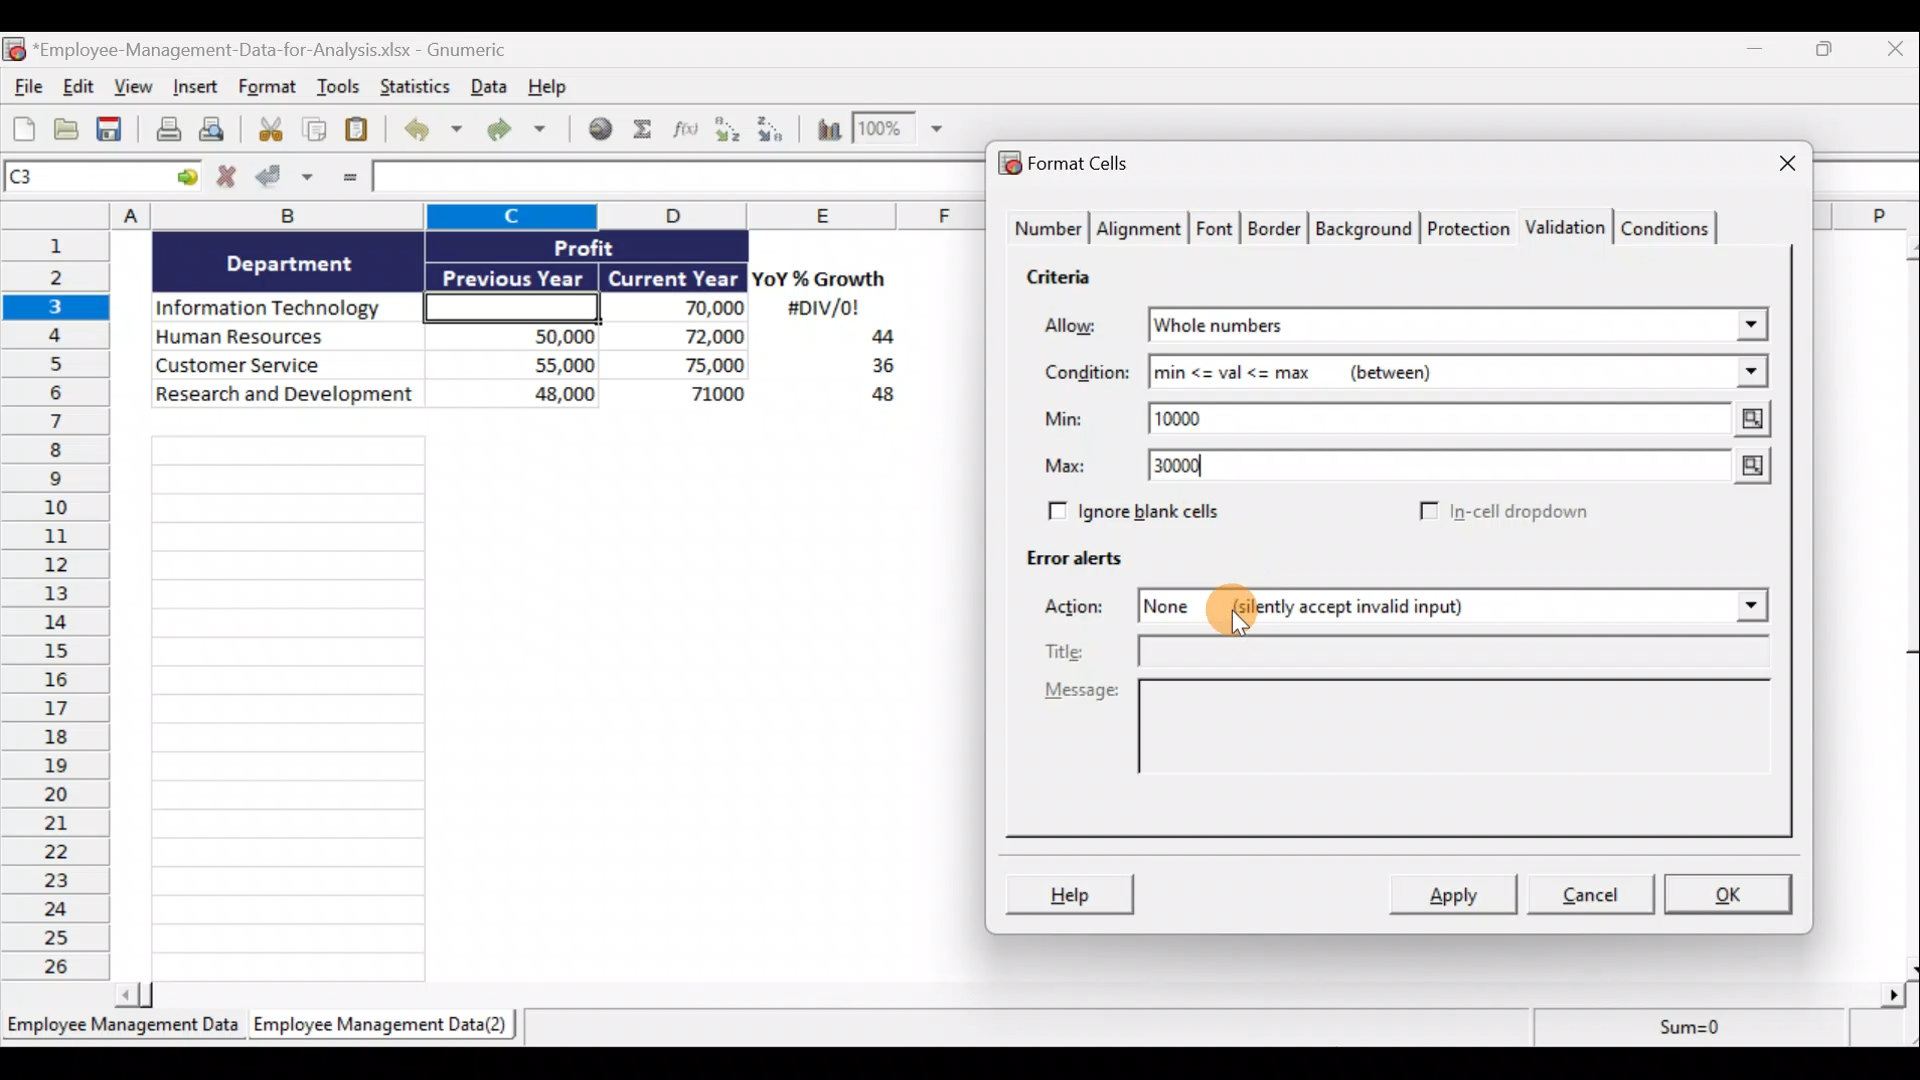 This screenshot has height=1080, width=1920. What do you see at coordinates (1752, 373) in the screenshot?
I see `Condition drop down` at bounding box center [1752, 373].